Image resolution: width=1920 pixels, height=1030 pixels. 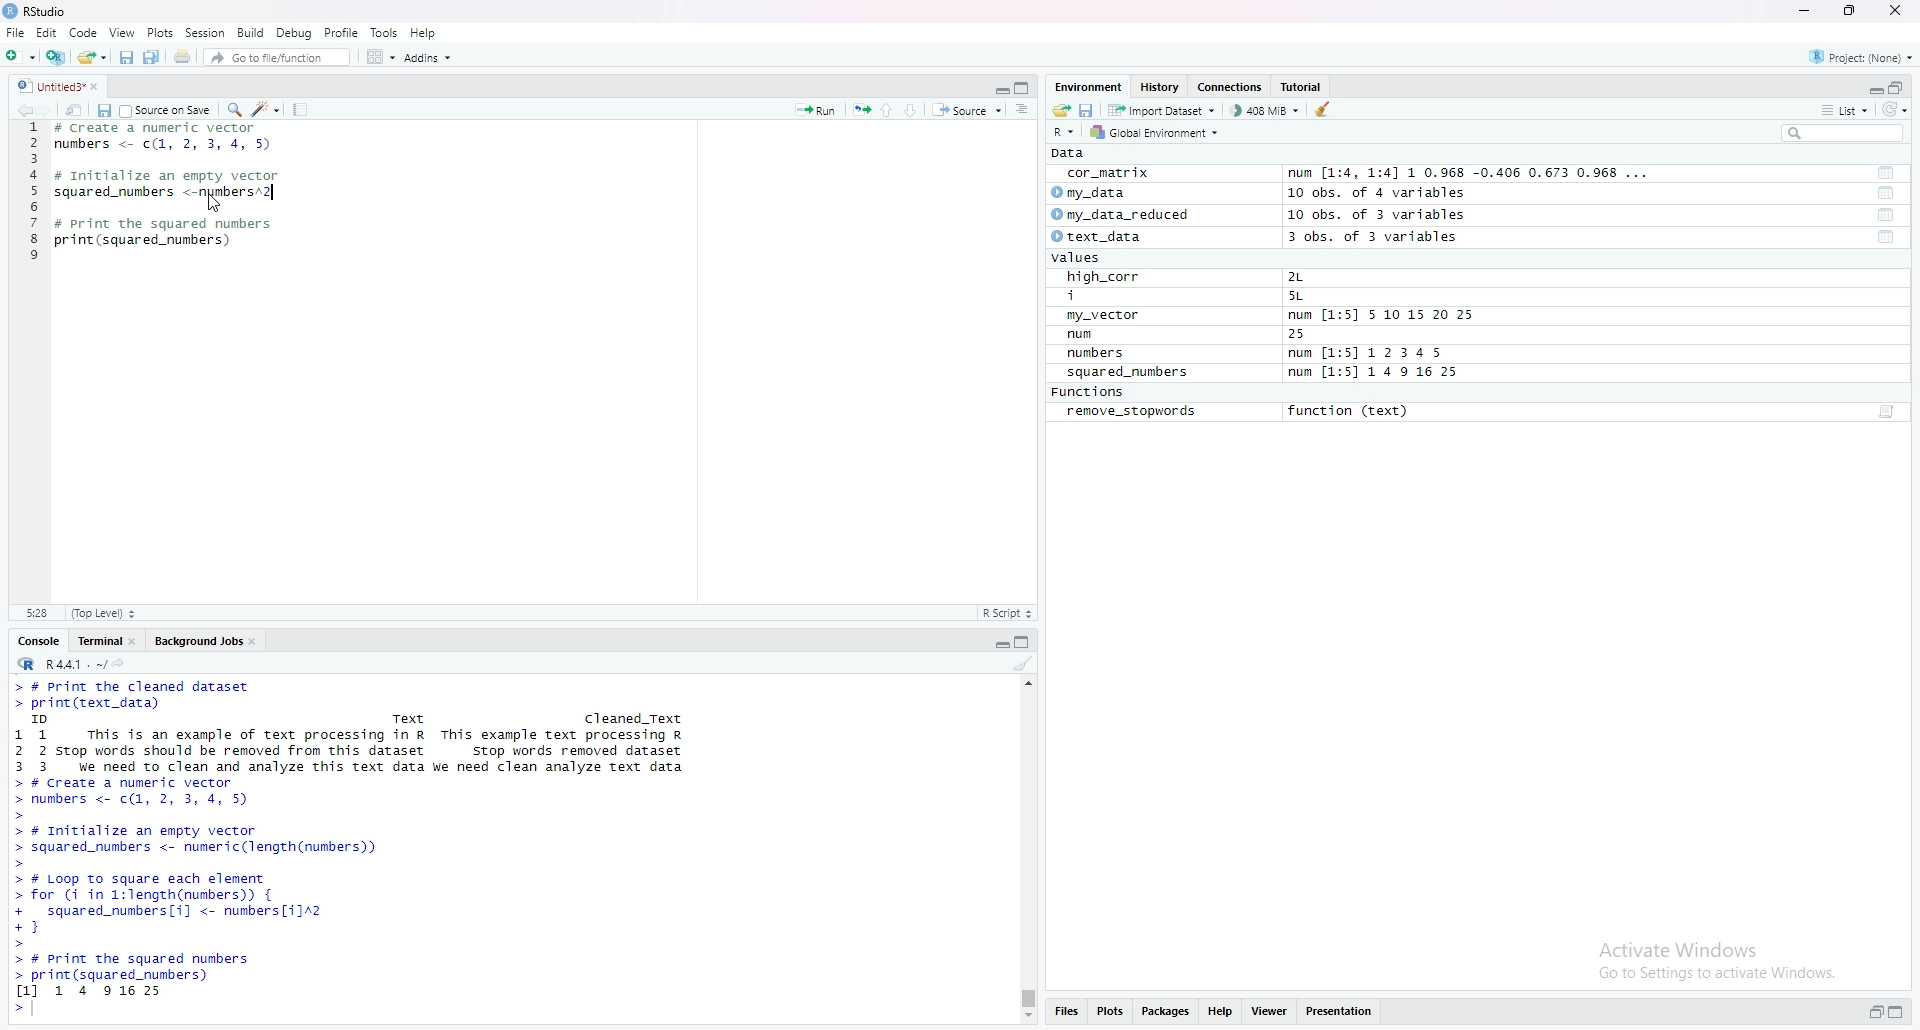 What do you see at coordinates (1000, 640) in the screenshot?
I see `minimize` at bounding box center [1000, 640].